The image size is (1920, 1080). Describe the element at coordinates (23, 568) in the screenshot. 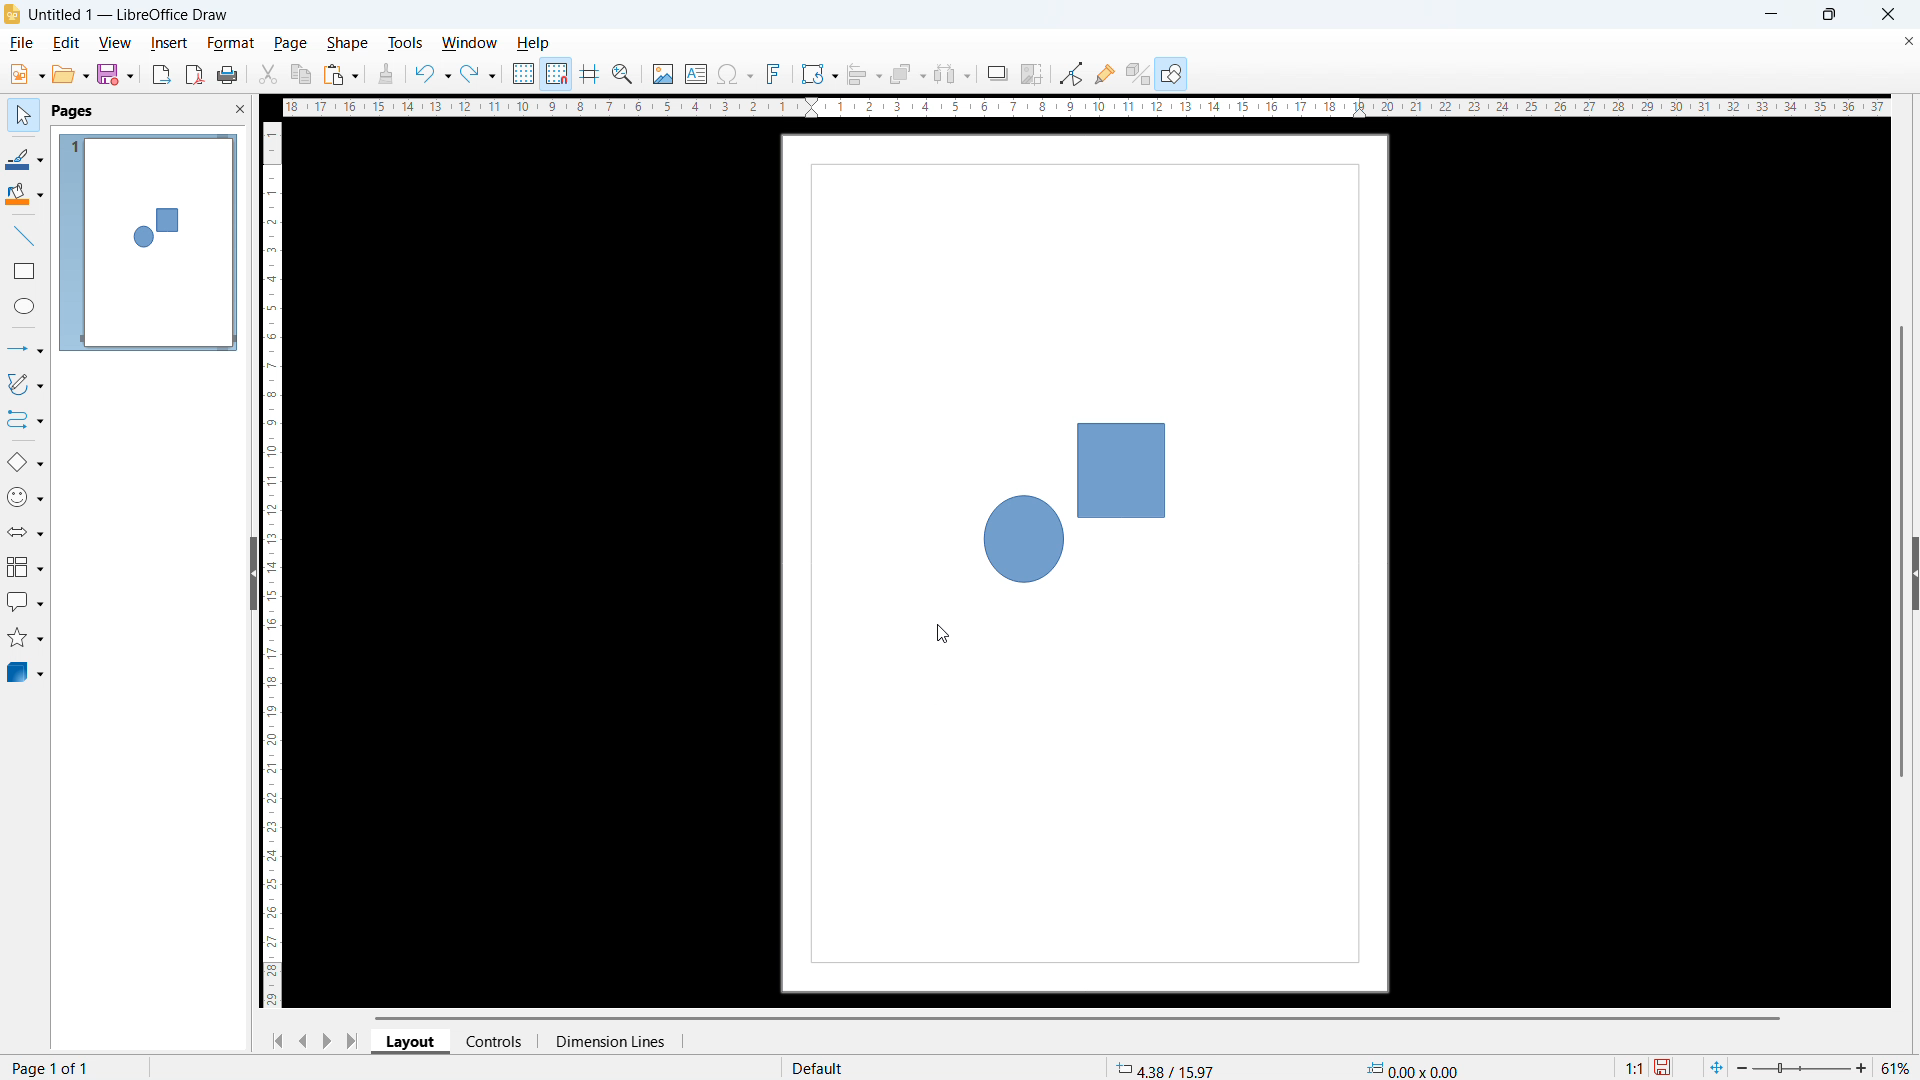

I see `flowchart` at that location.